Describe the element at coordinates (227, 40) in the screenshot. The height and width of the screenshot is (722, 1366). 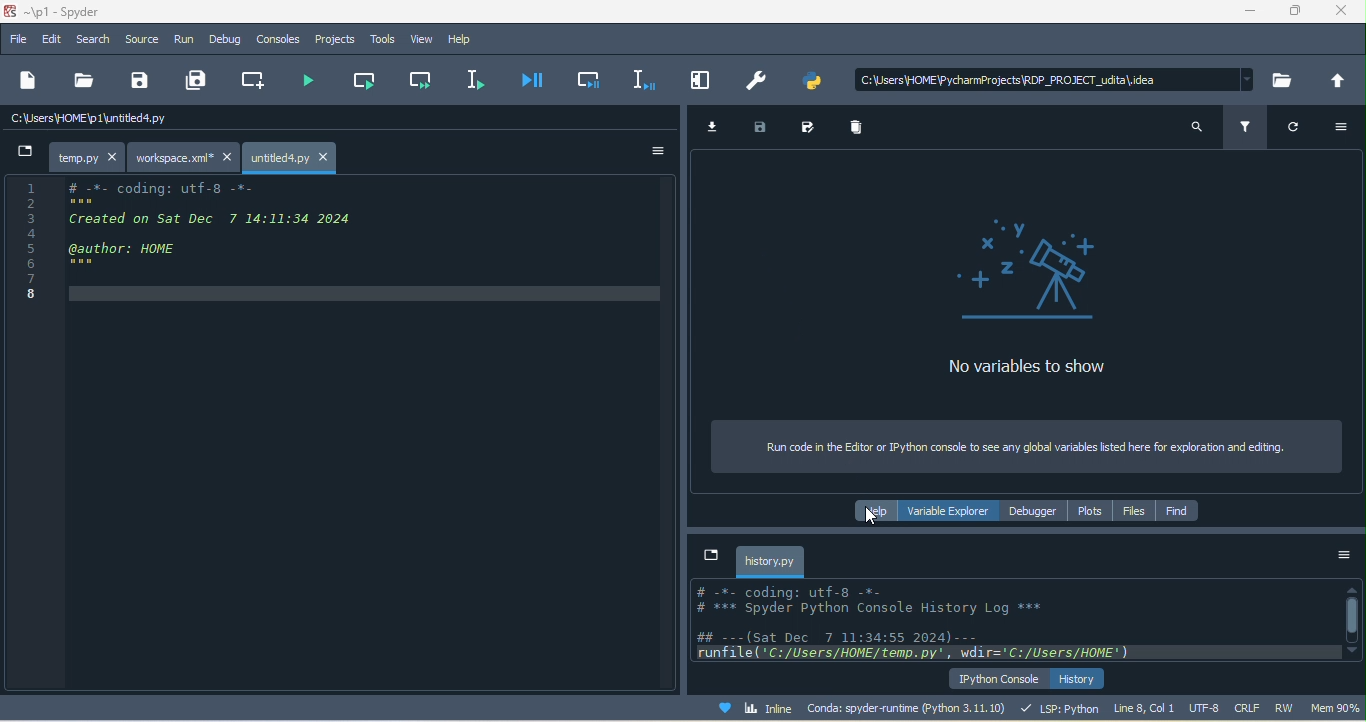
I see `debug` at that location.